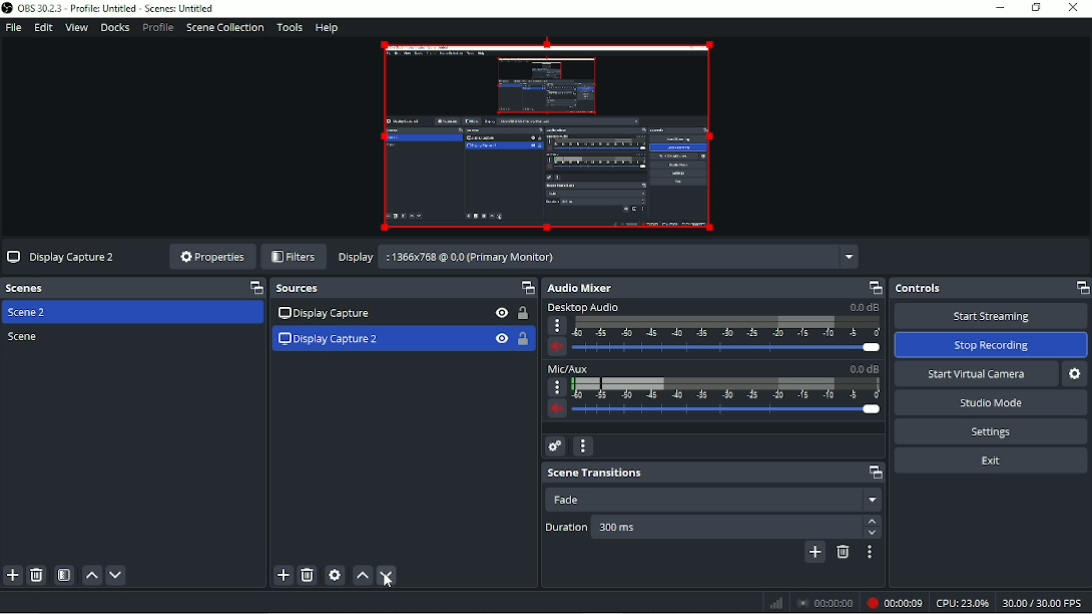  Describe the element at coordinates (501, 338) in the screenshot. I see `Hide` at that location.